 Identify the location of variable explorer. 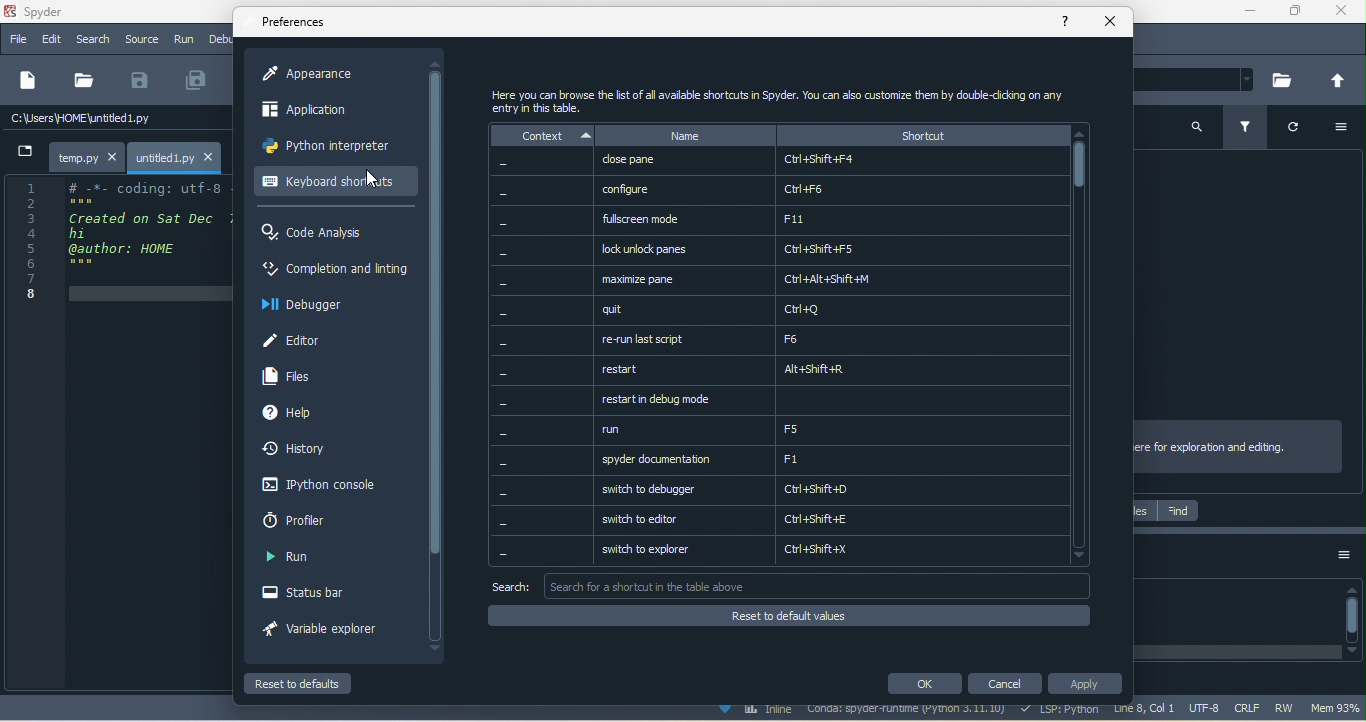
(322, 631).